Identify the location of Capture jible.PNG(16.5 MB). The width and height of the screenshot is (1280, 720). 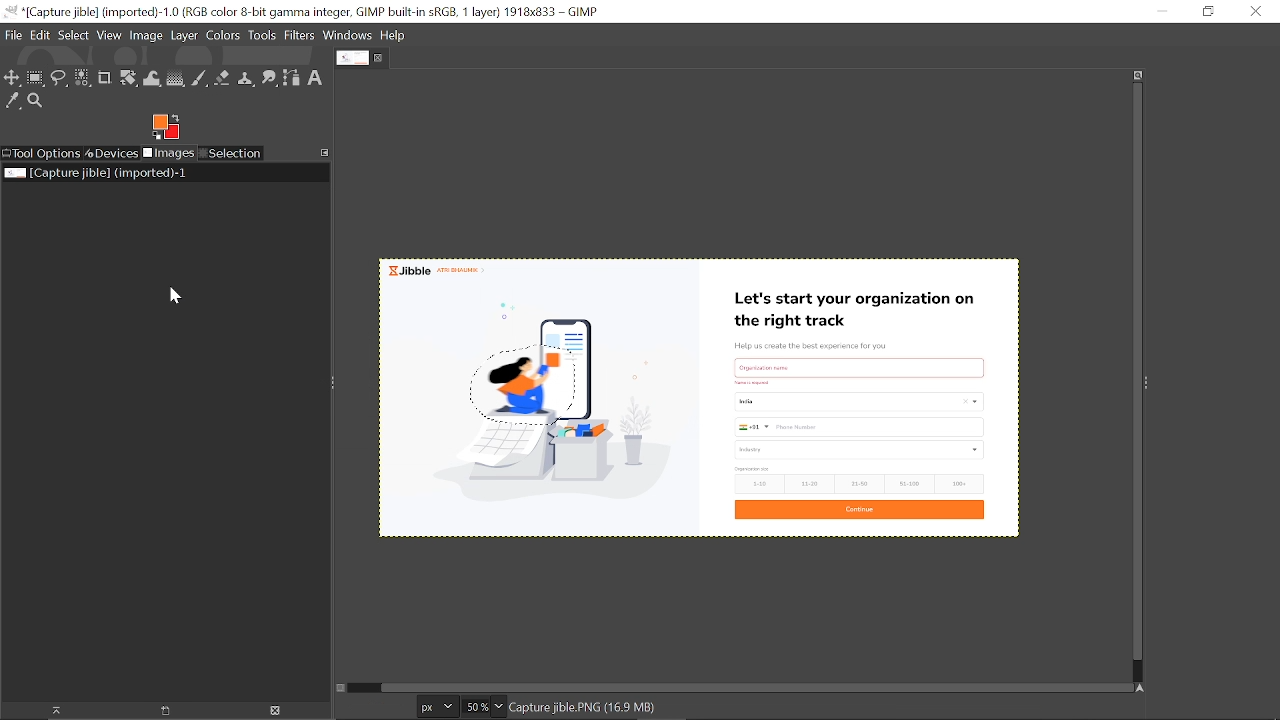
(583, 709).